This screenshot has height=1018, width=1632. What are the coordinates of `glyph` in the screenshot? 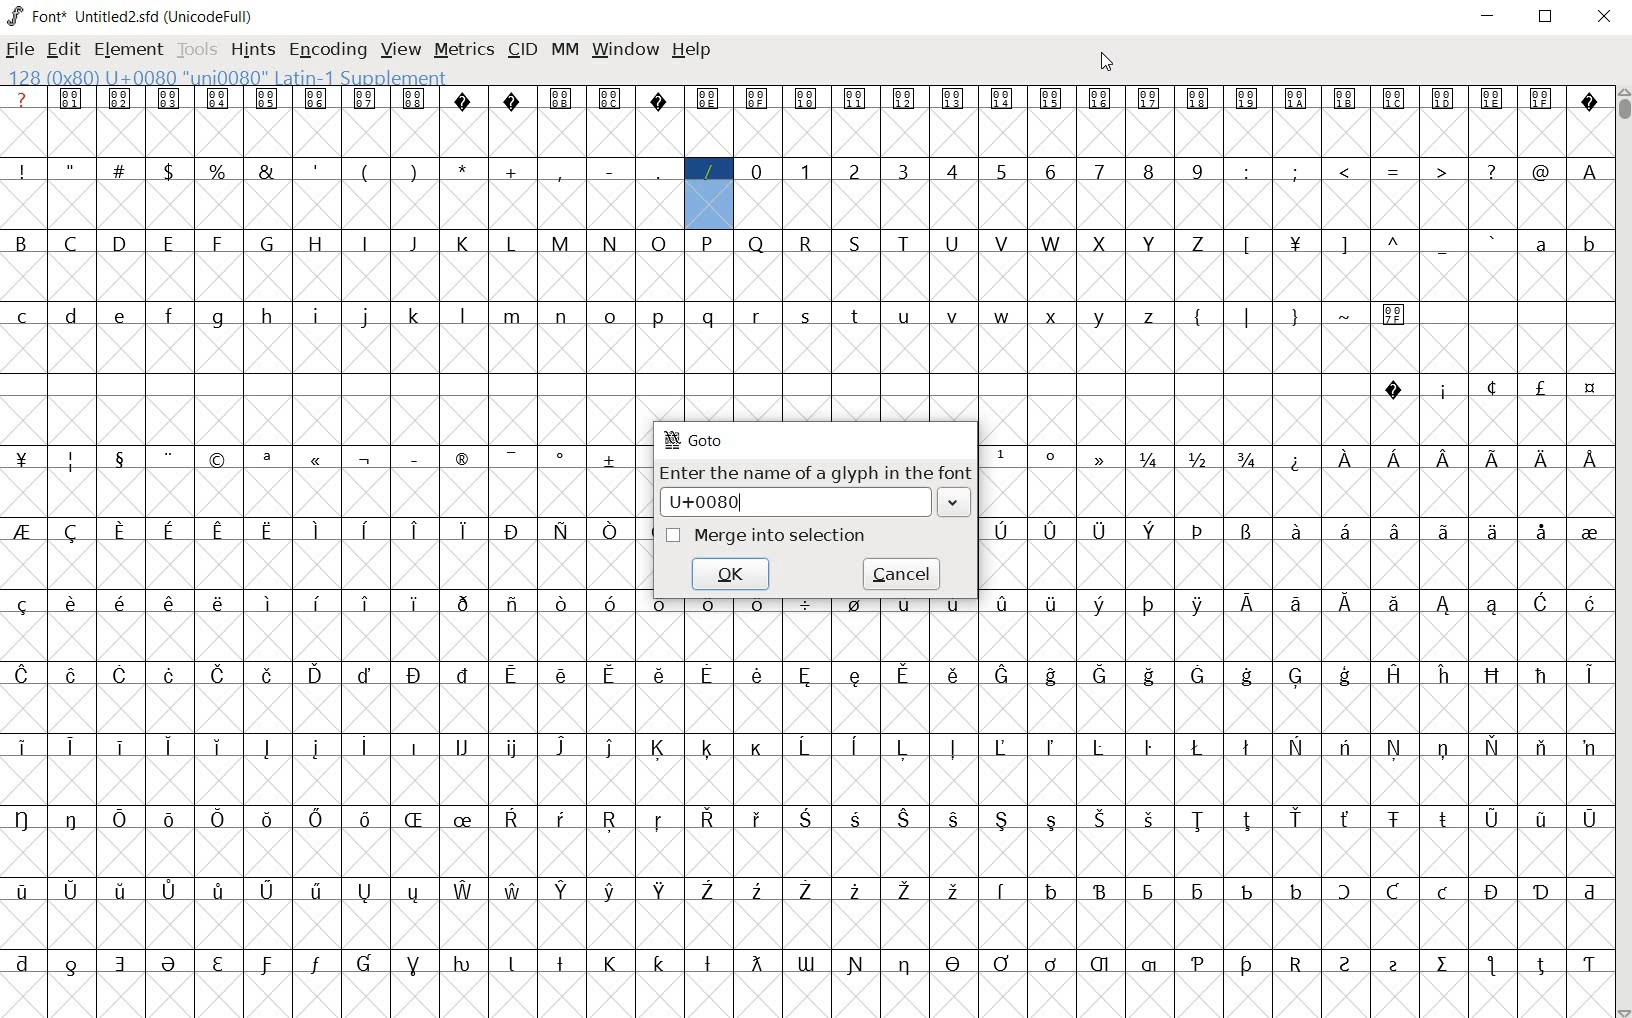 It's located at (168, 747).